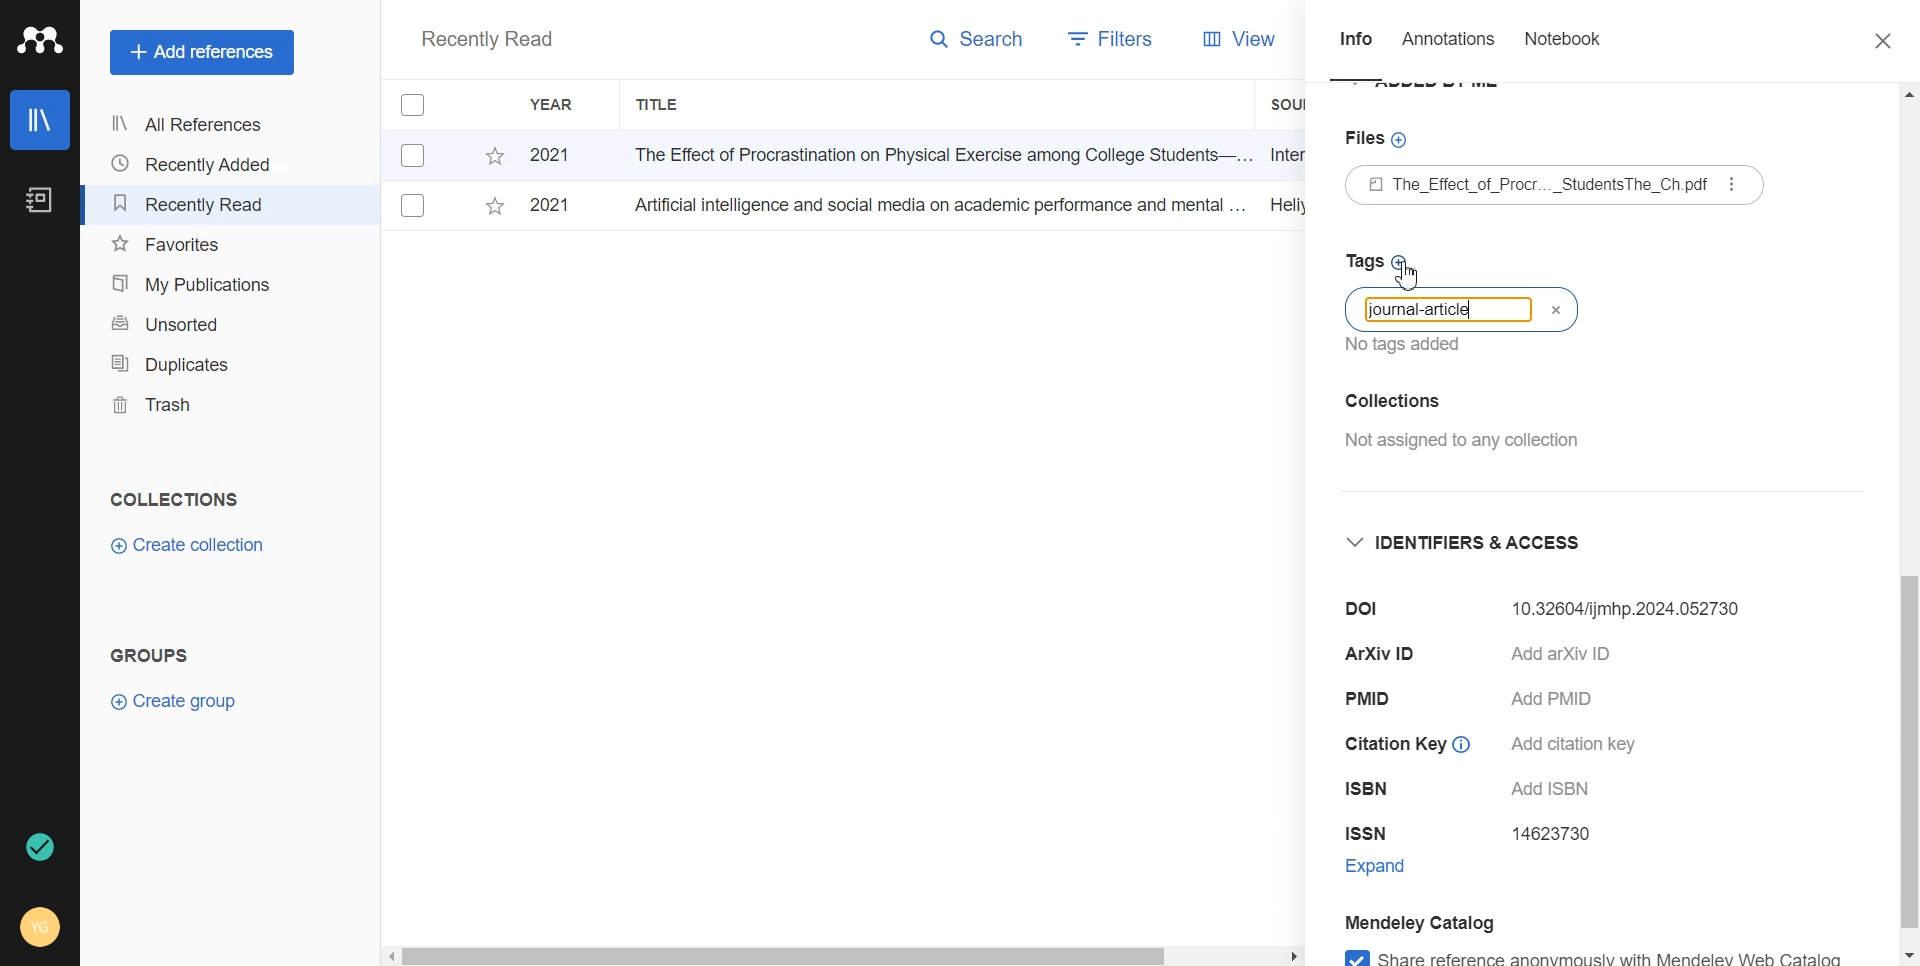 This screenshot has height=966, width=1920. Describe the element at coordinates (1908, 525) in the screenshot. I see `Vertical scroll bar` at that location.